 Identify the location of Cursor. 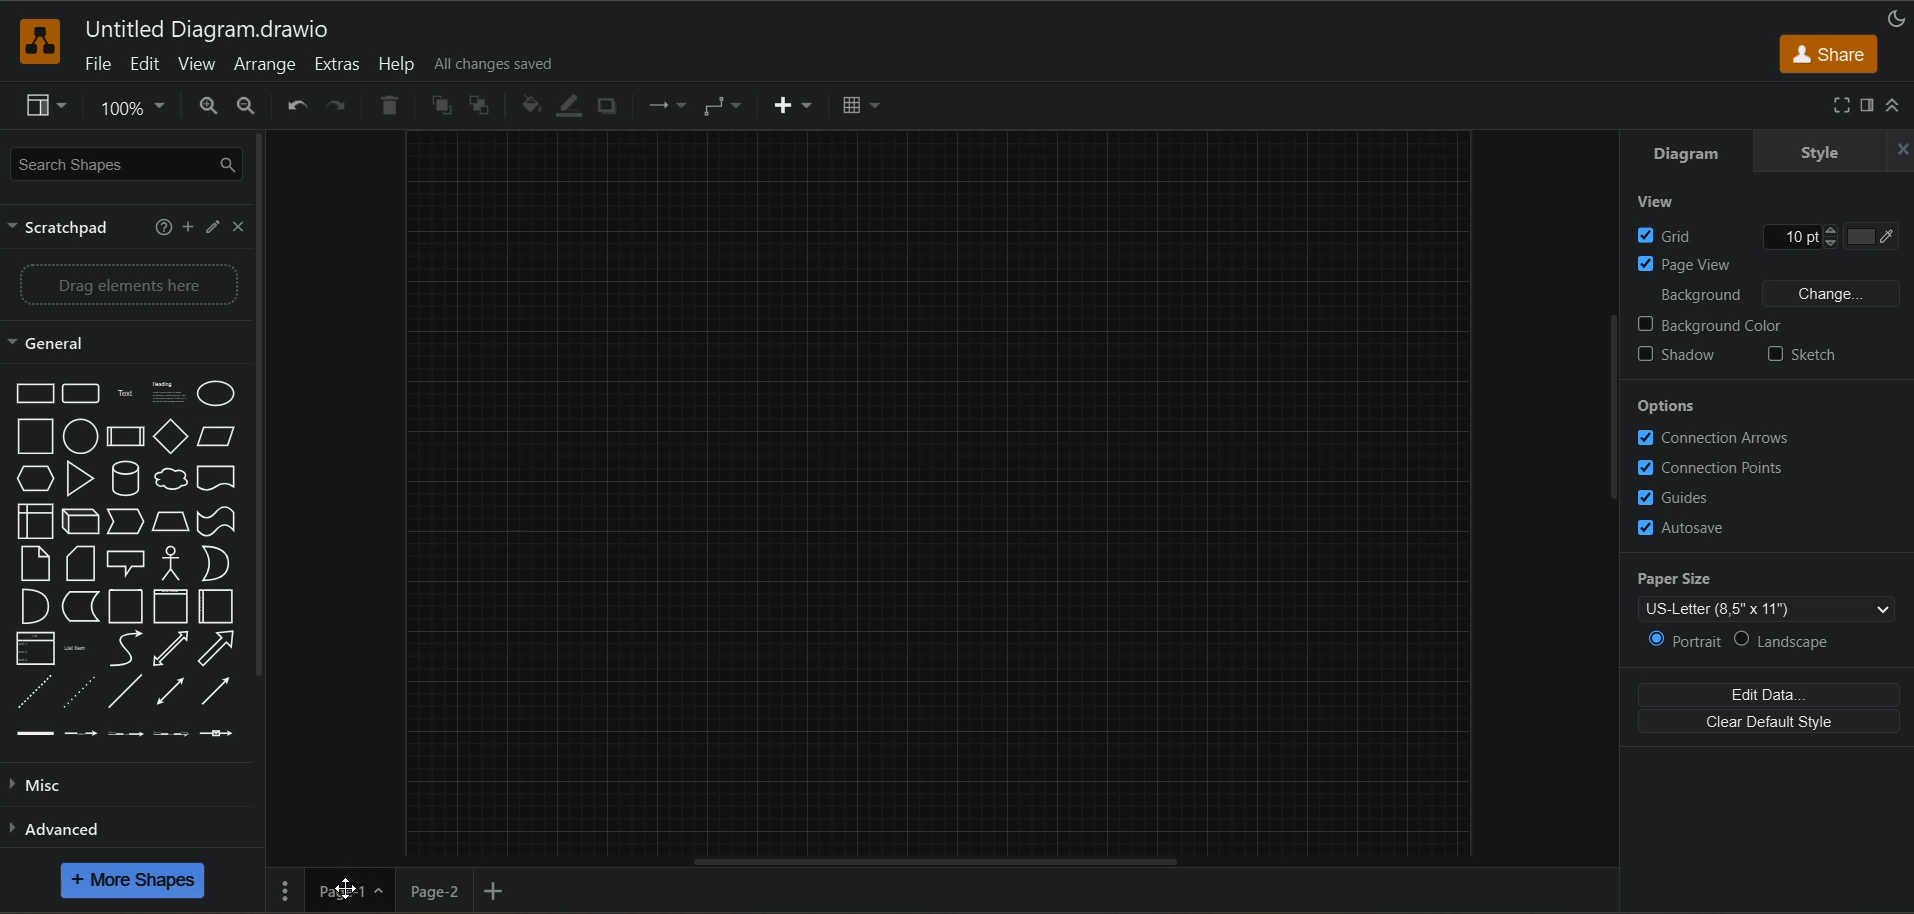
(347, 887).